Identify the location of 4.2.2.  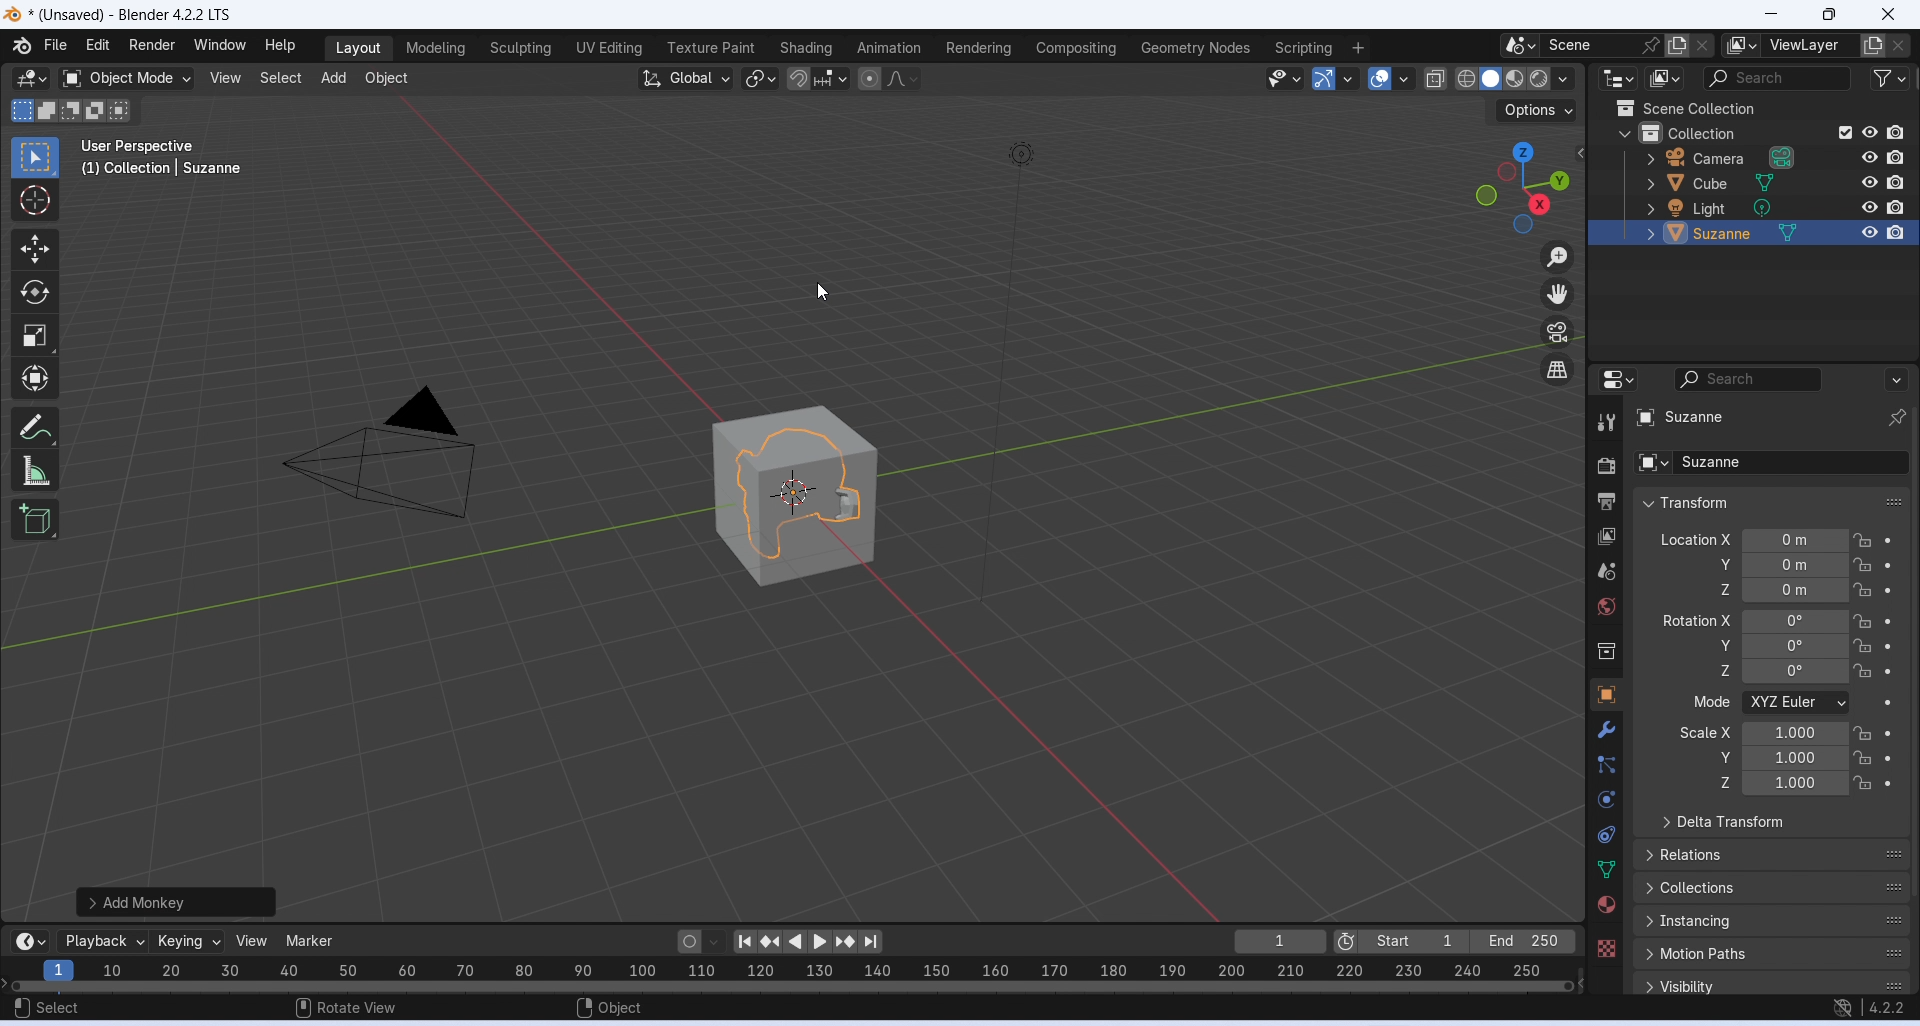
(1888, 1007).